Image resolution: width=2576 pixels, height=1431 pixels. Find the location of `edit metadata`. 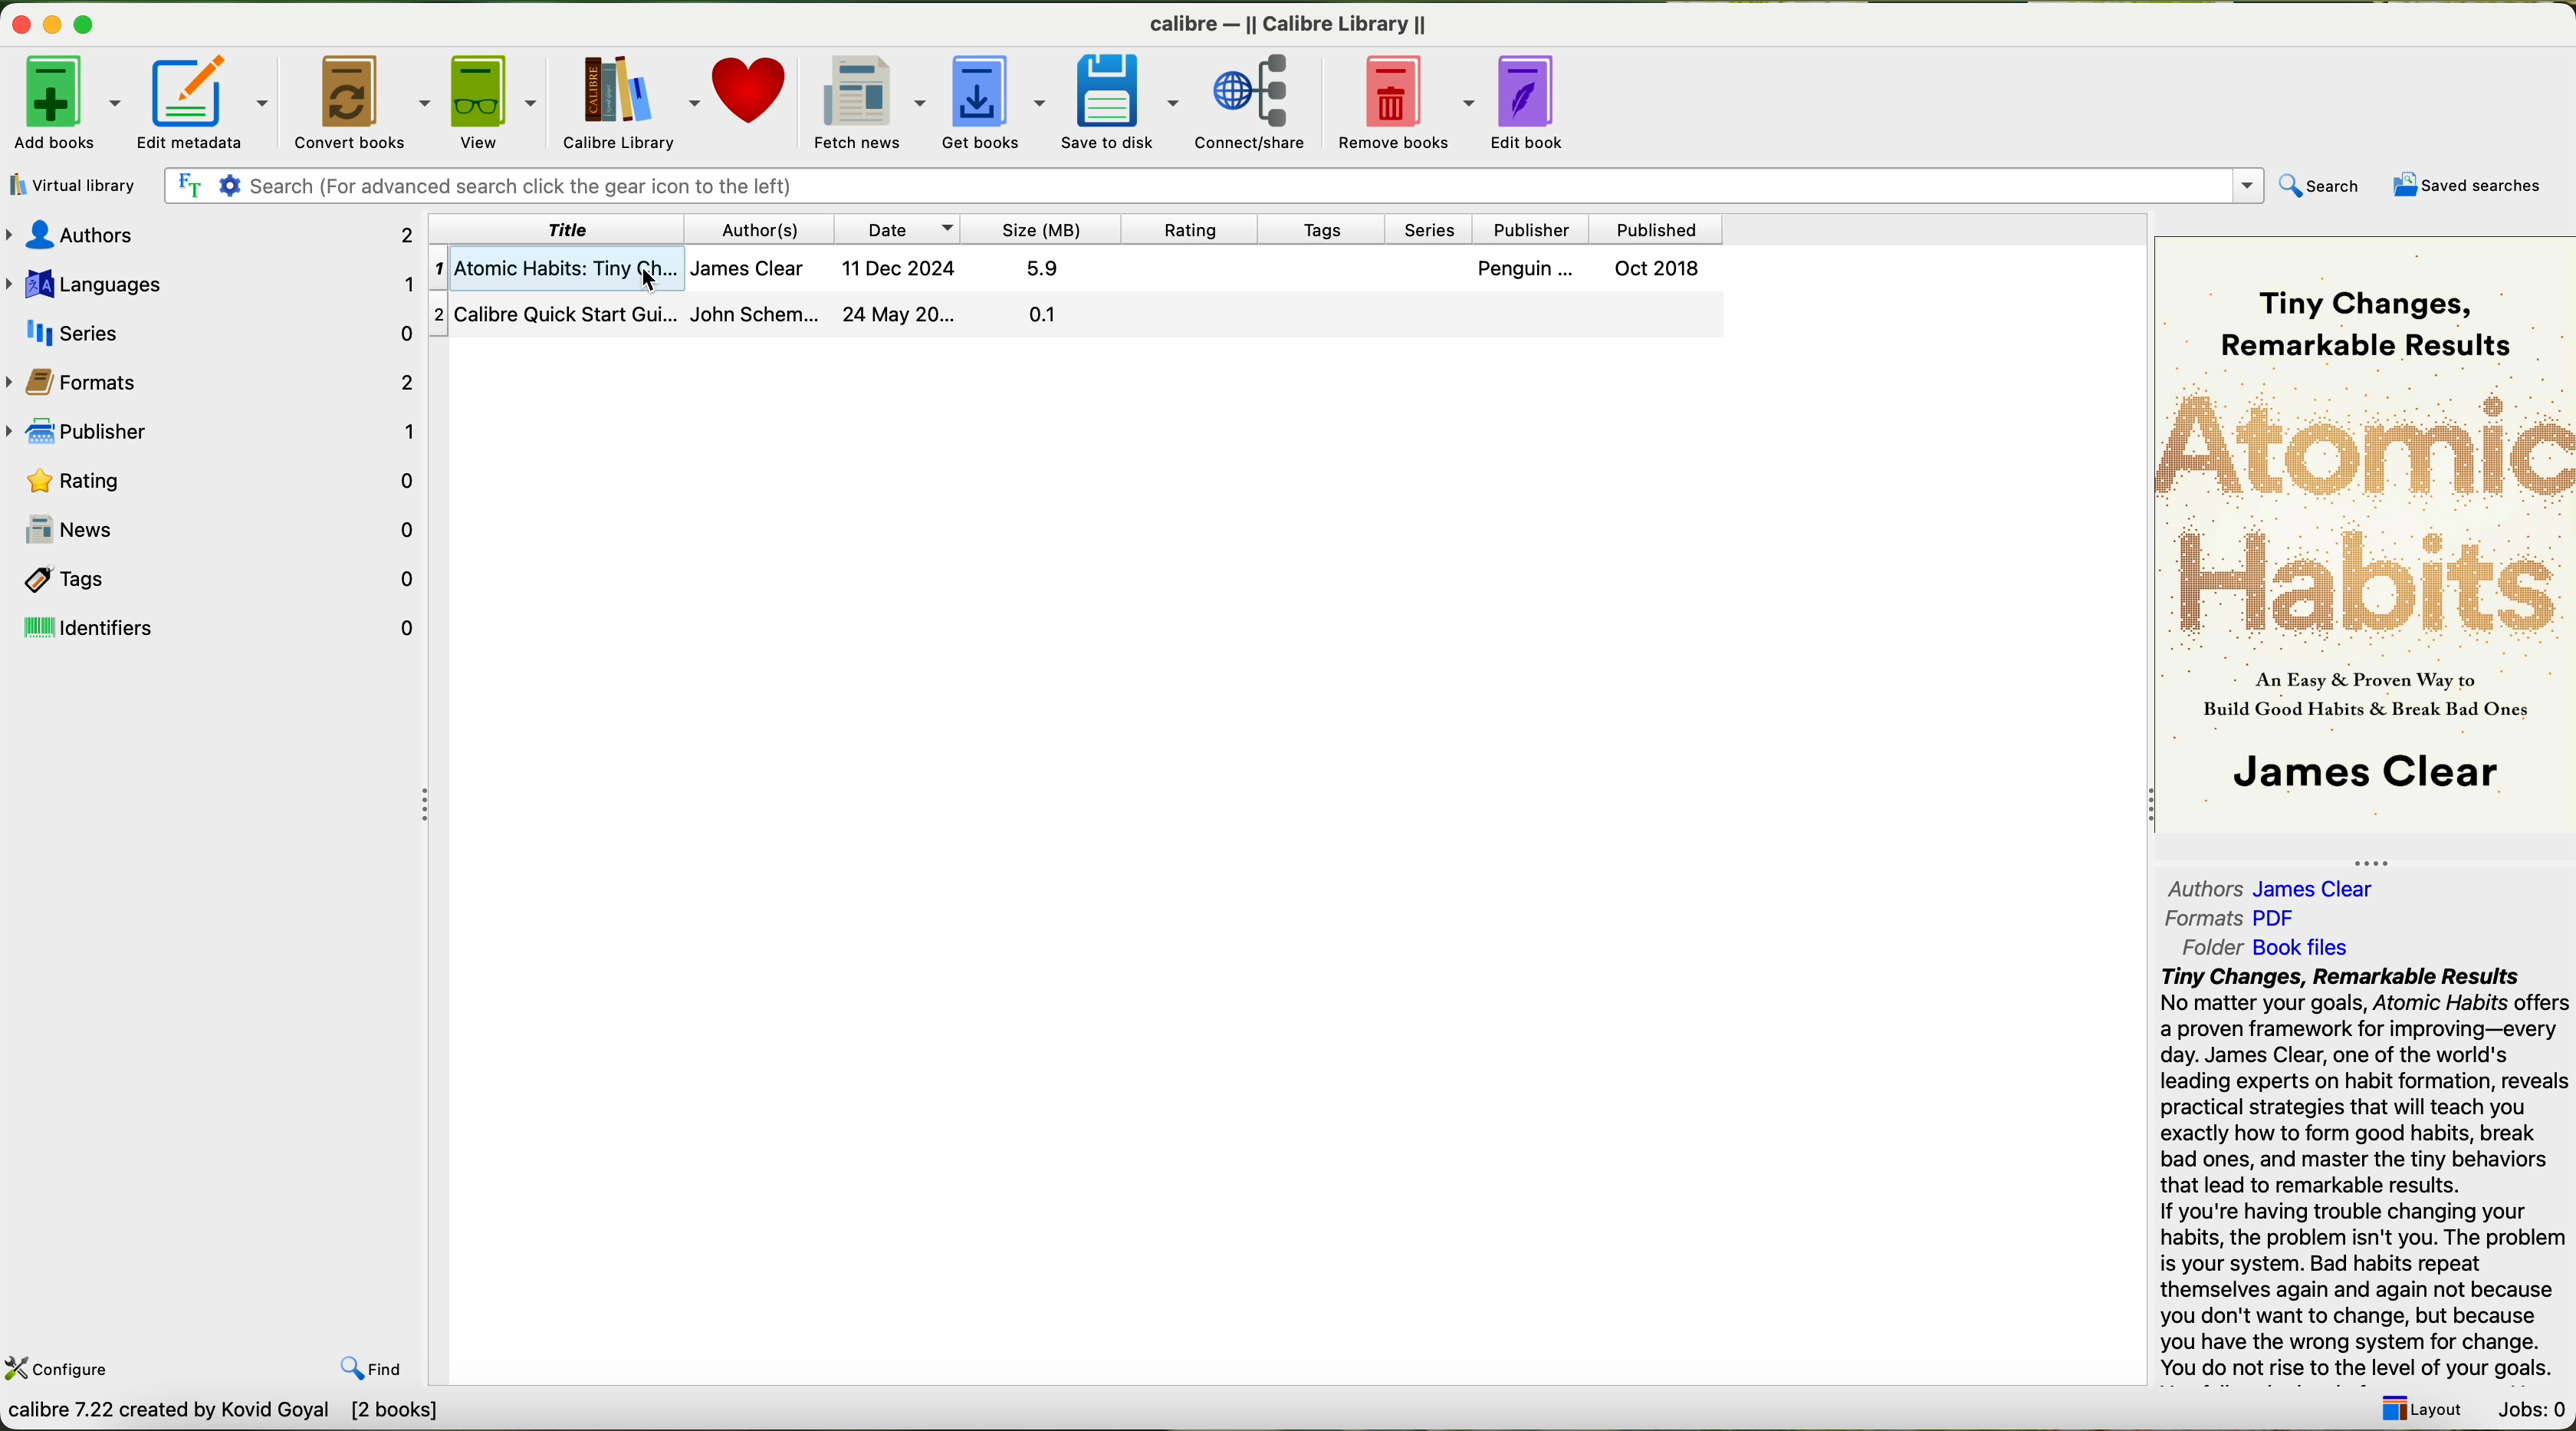

edit metadata is located at coordinates (201, 103).